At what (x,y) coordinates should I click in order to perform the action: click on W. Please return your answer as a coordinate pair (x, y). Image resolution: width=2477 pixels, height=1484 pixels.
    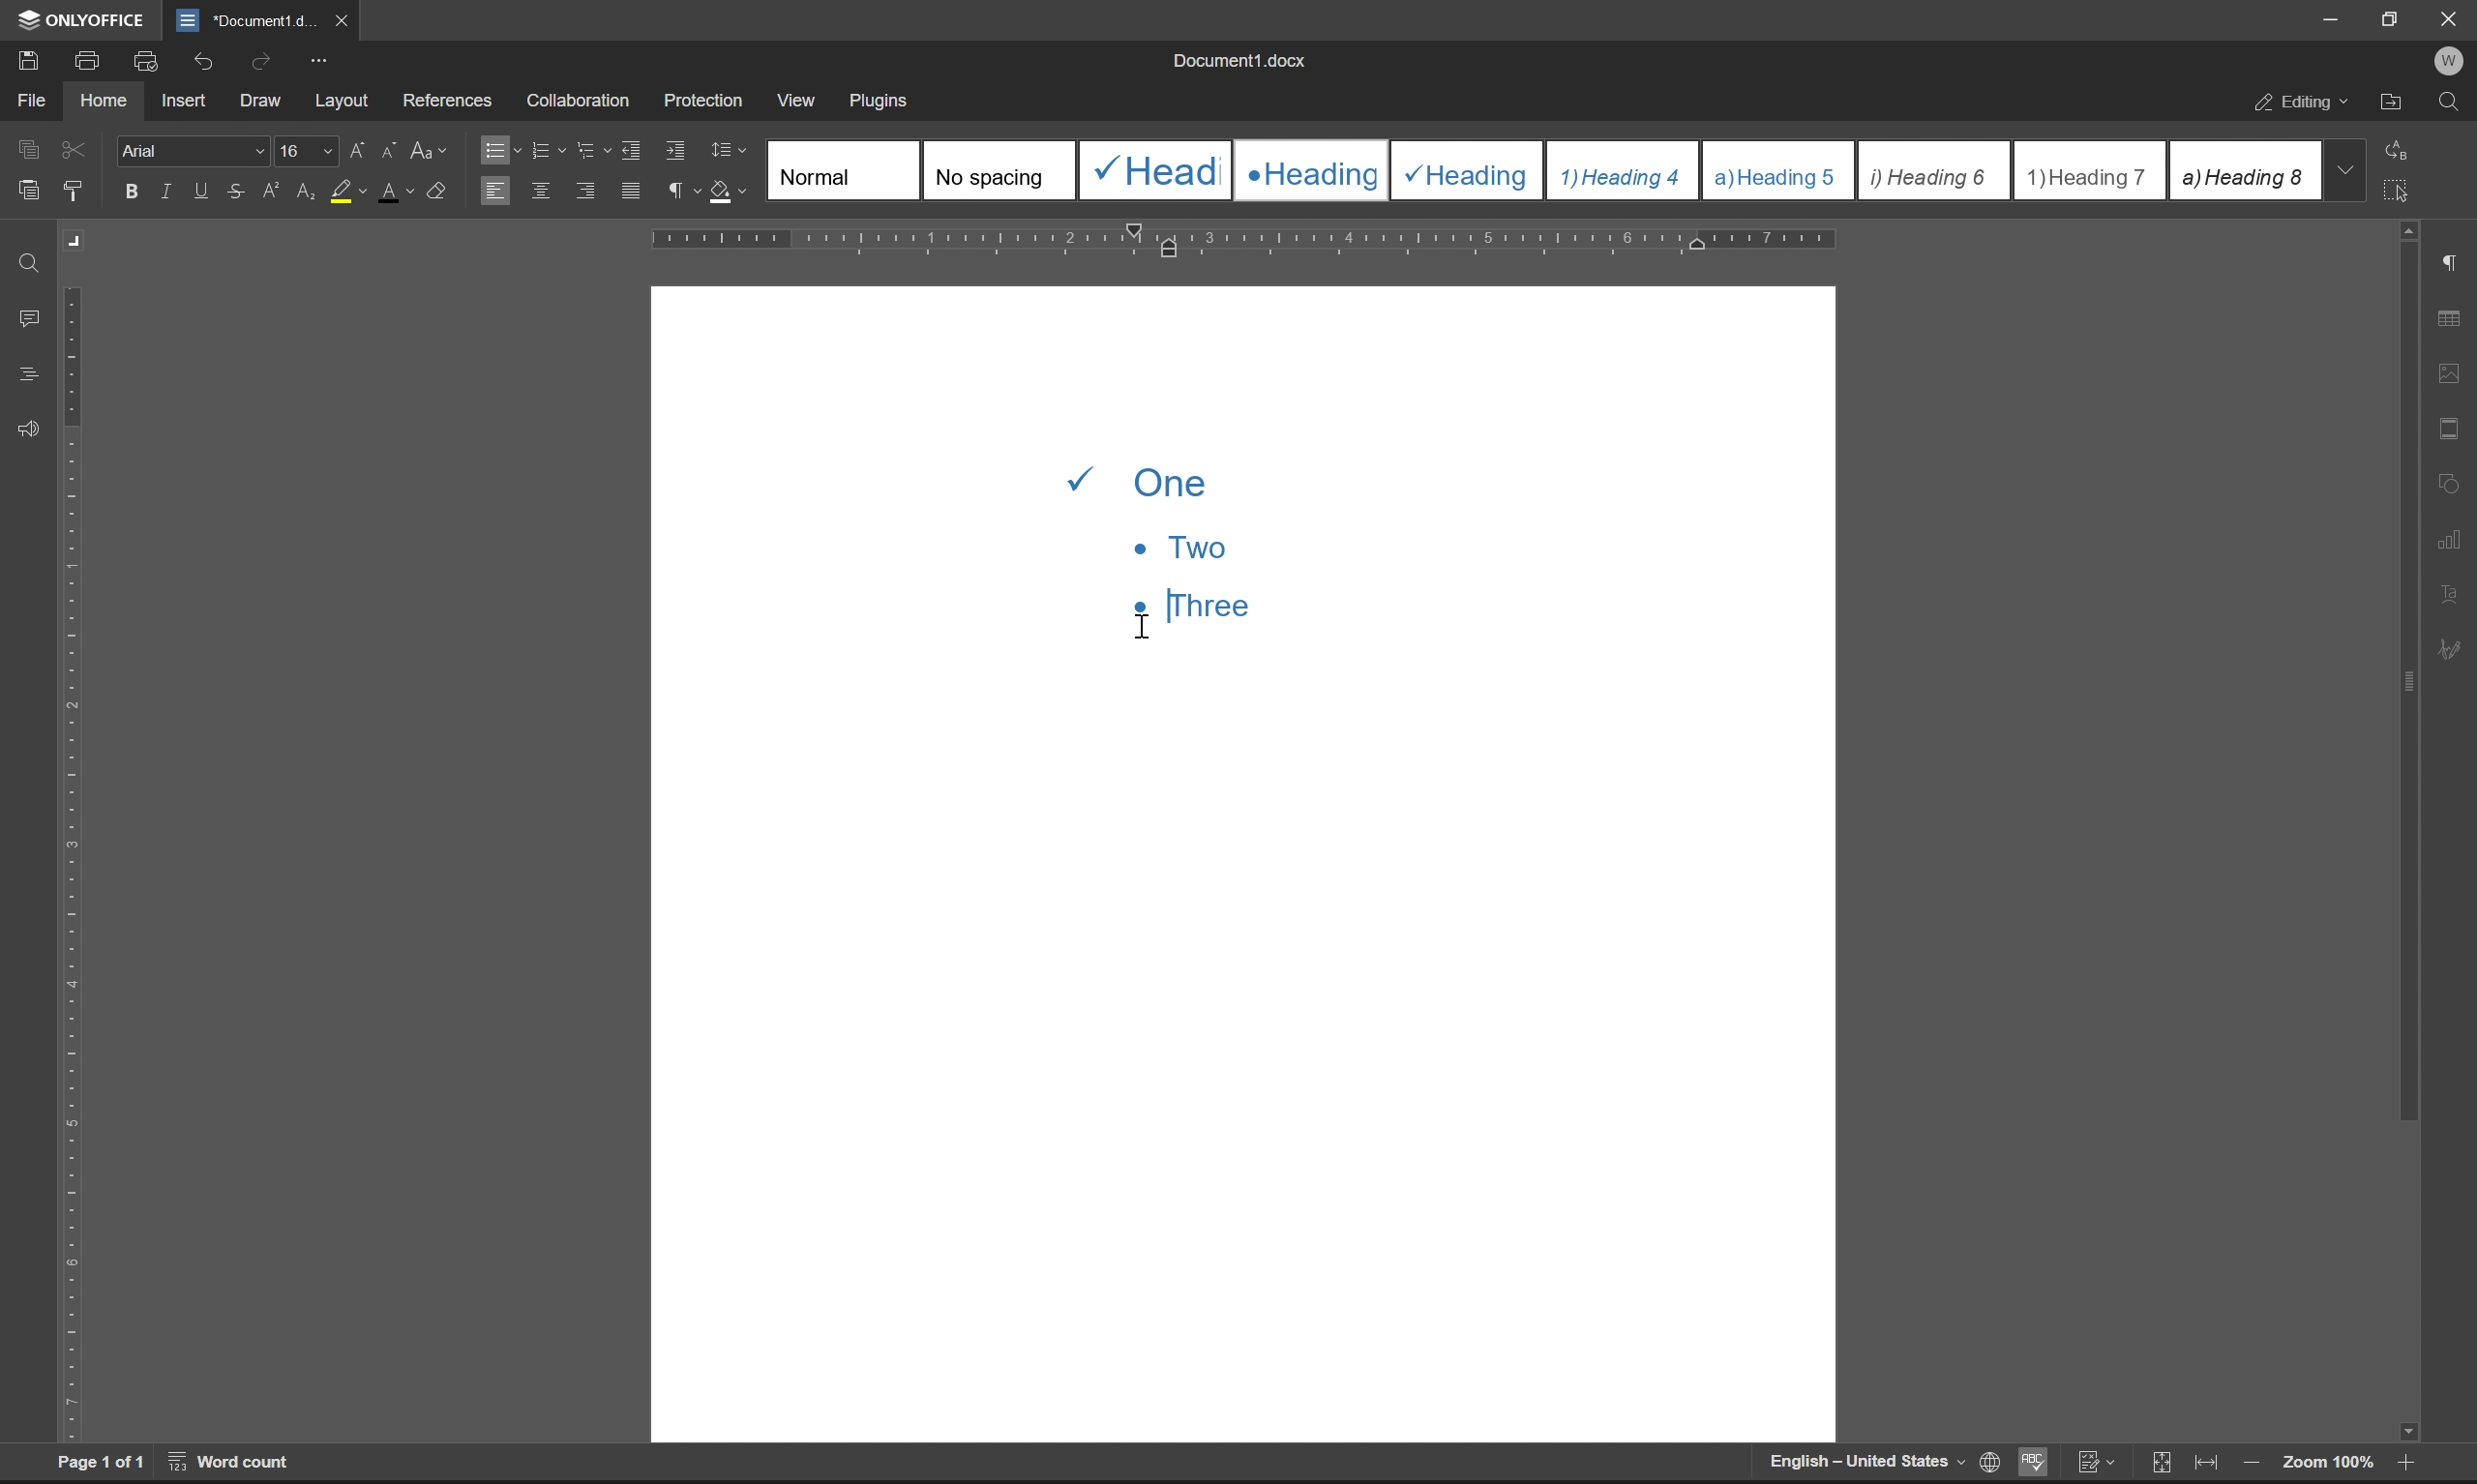
    Looking at the image, I should click on (2452, 61).